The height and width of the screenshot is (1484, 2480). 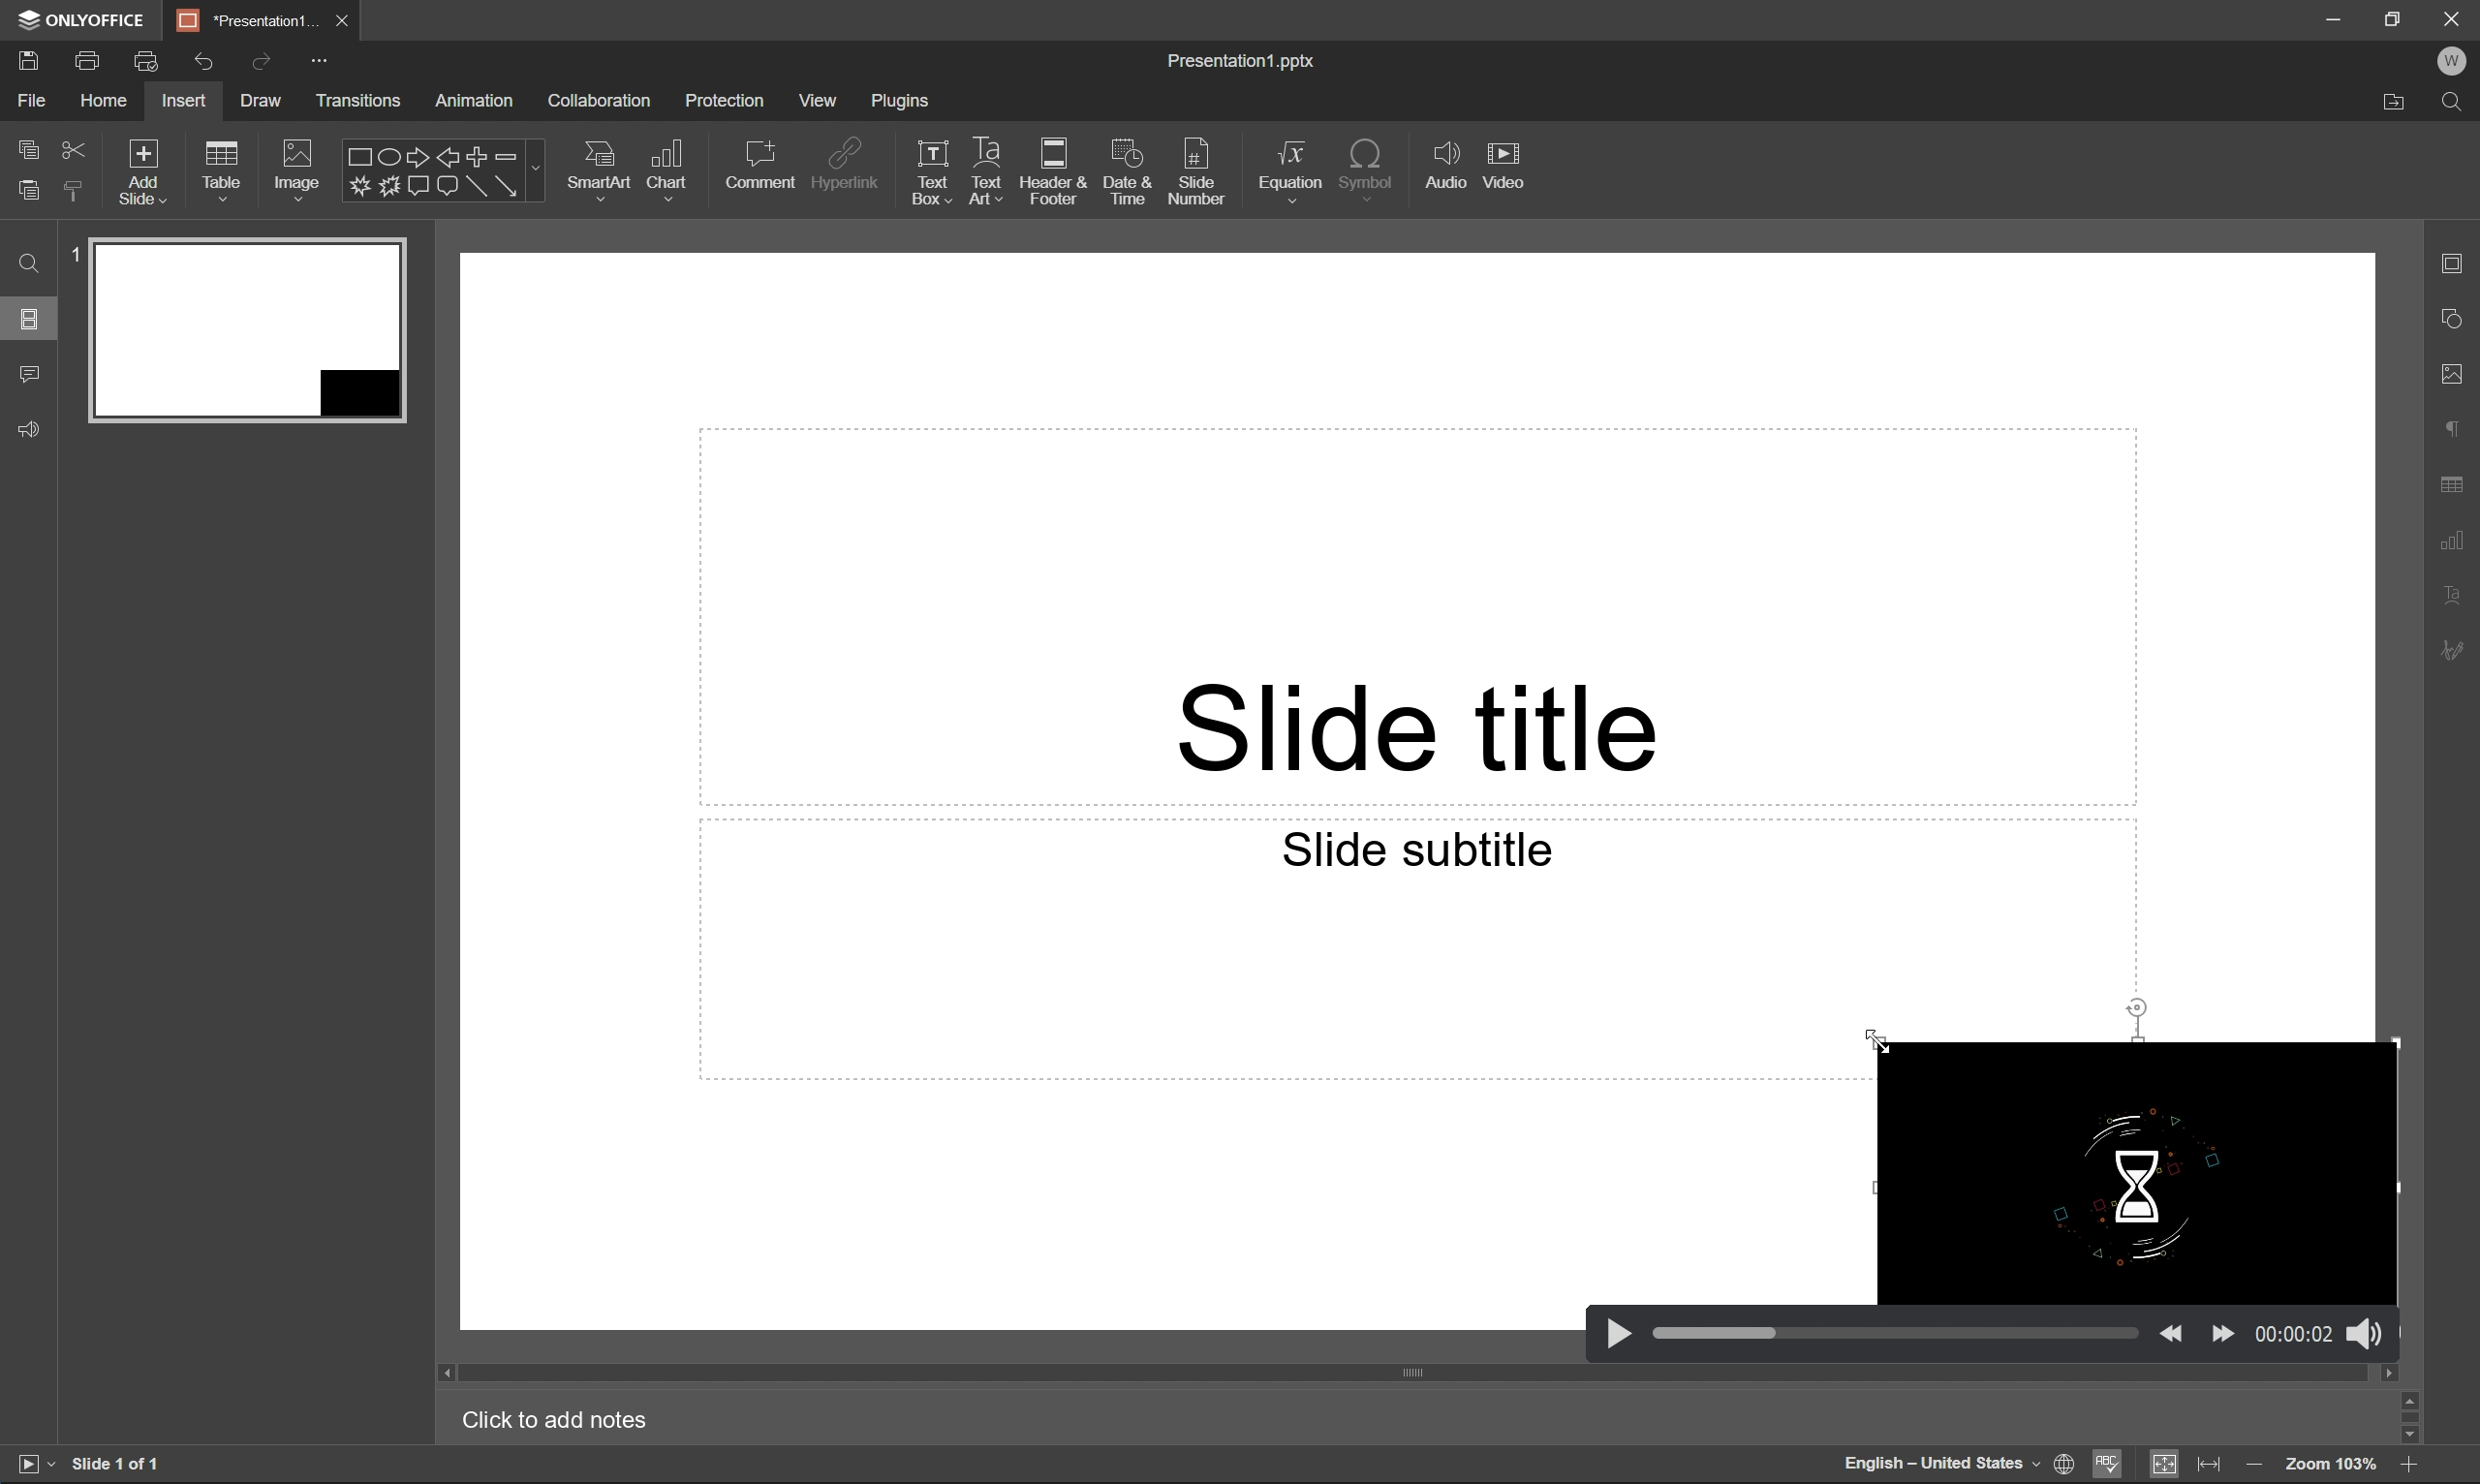 I want to click on Click to add notes, so click(x=557, y=1419).